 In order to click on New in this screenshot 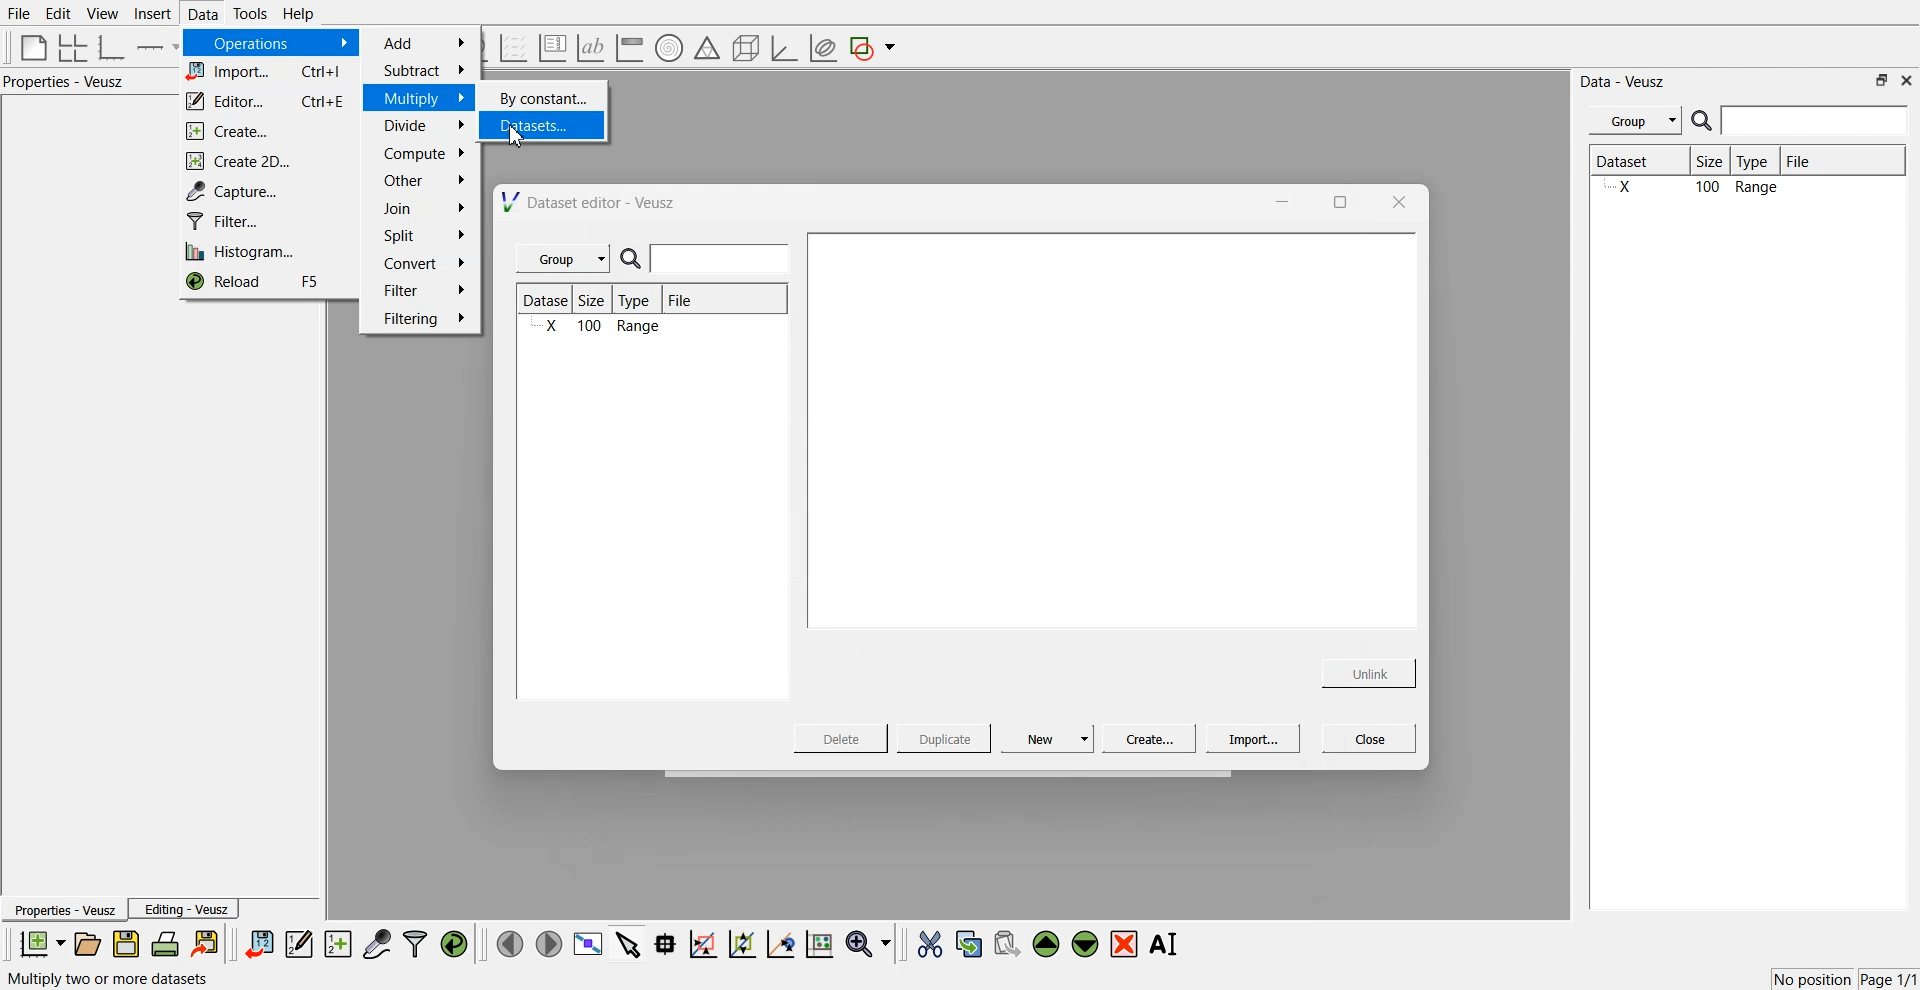, I will do `click(1050, 738)`.